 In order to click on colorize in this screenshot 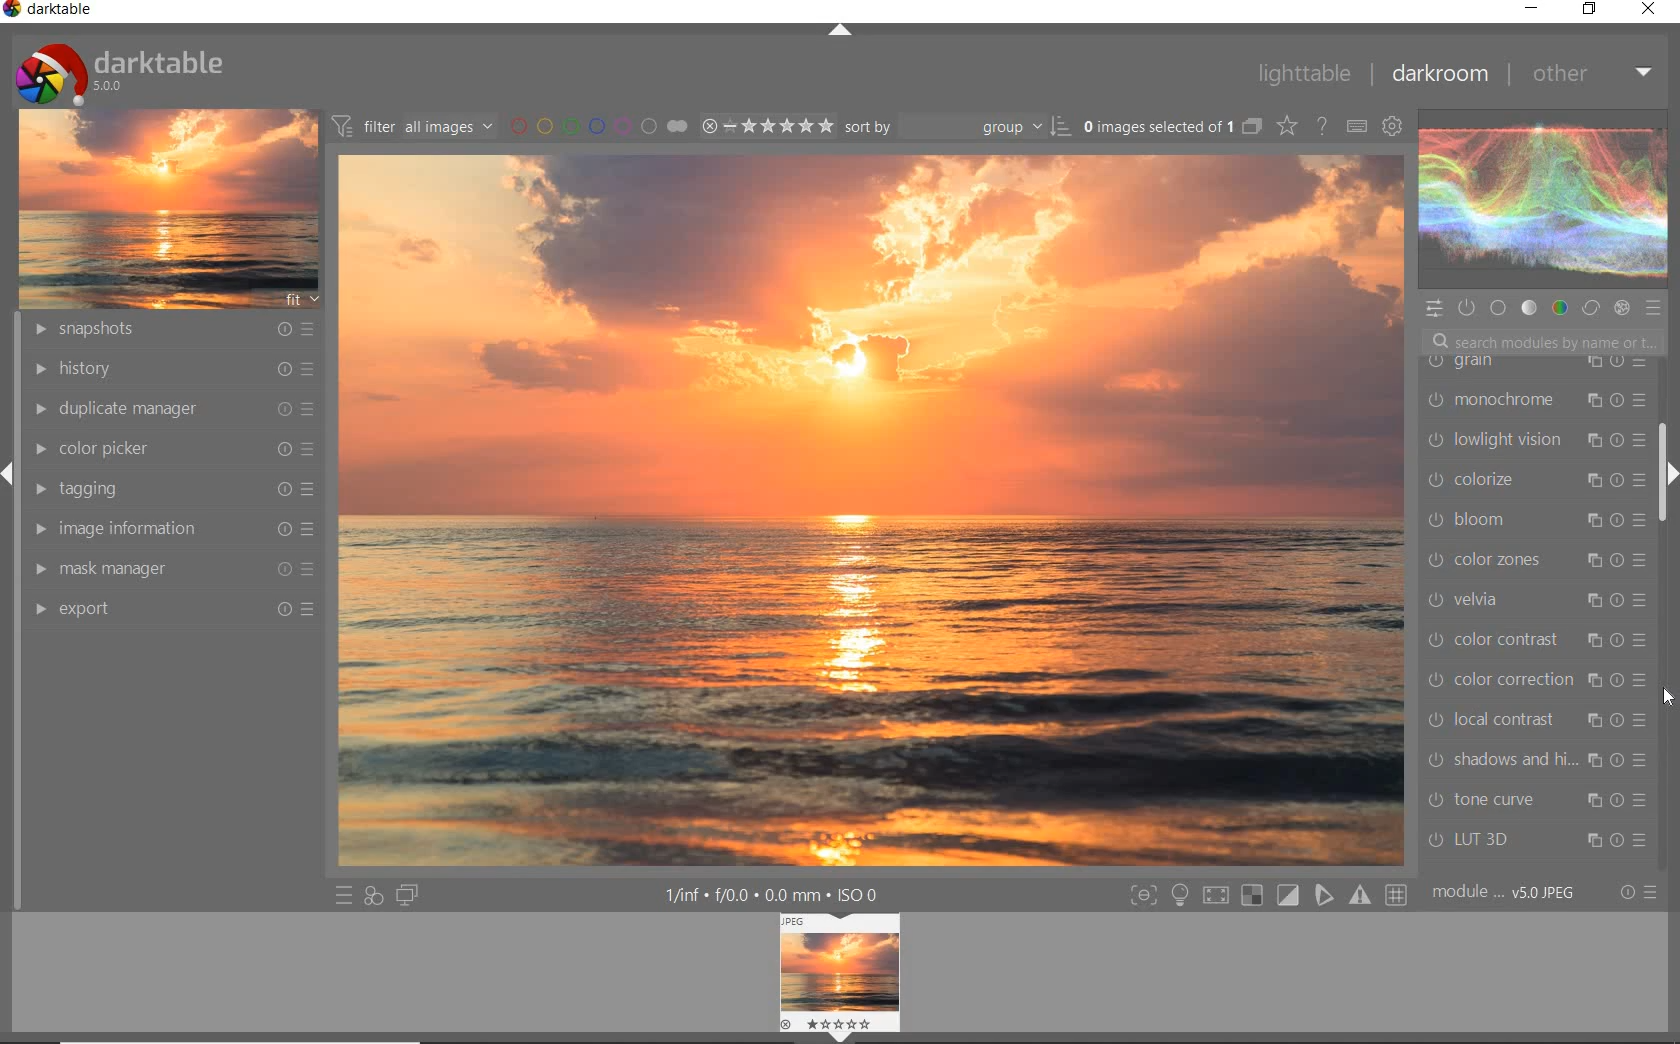, I will do `click(1536, 482)`.